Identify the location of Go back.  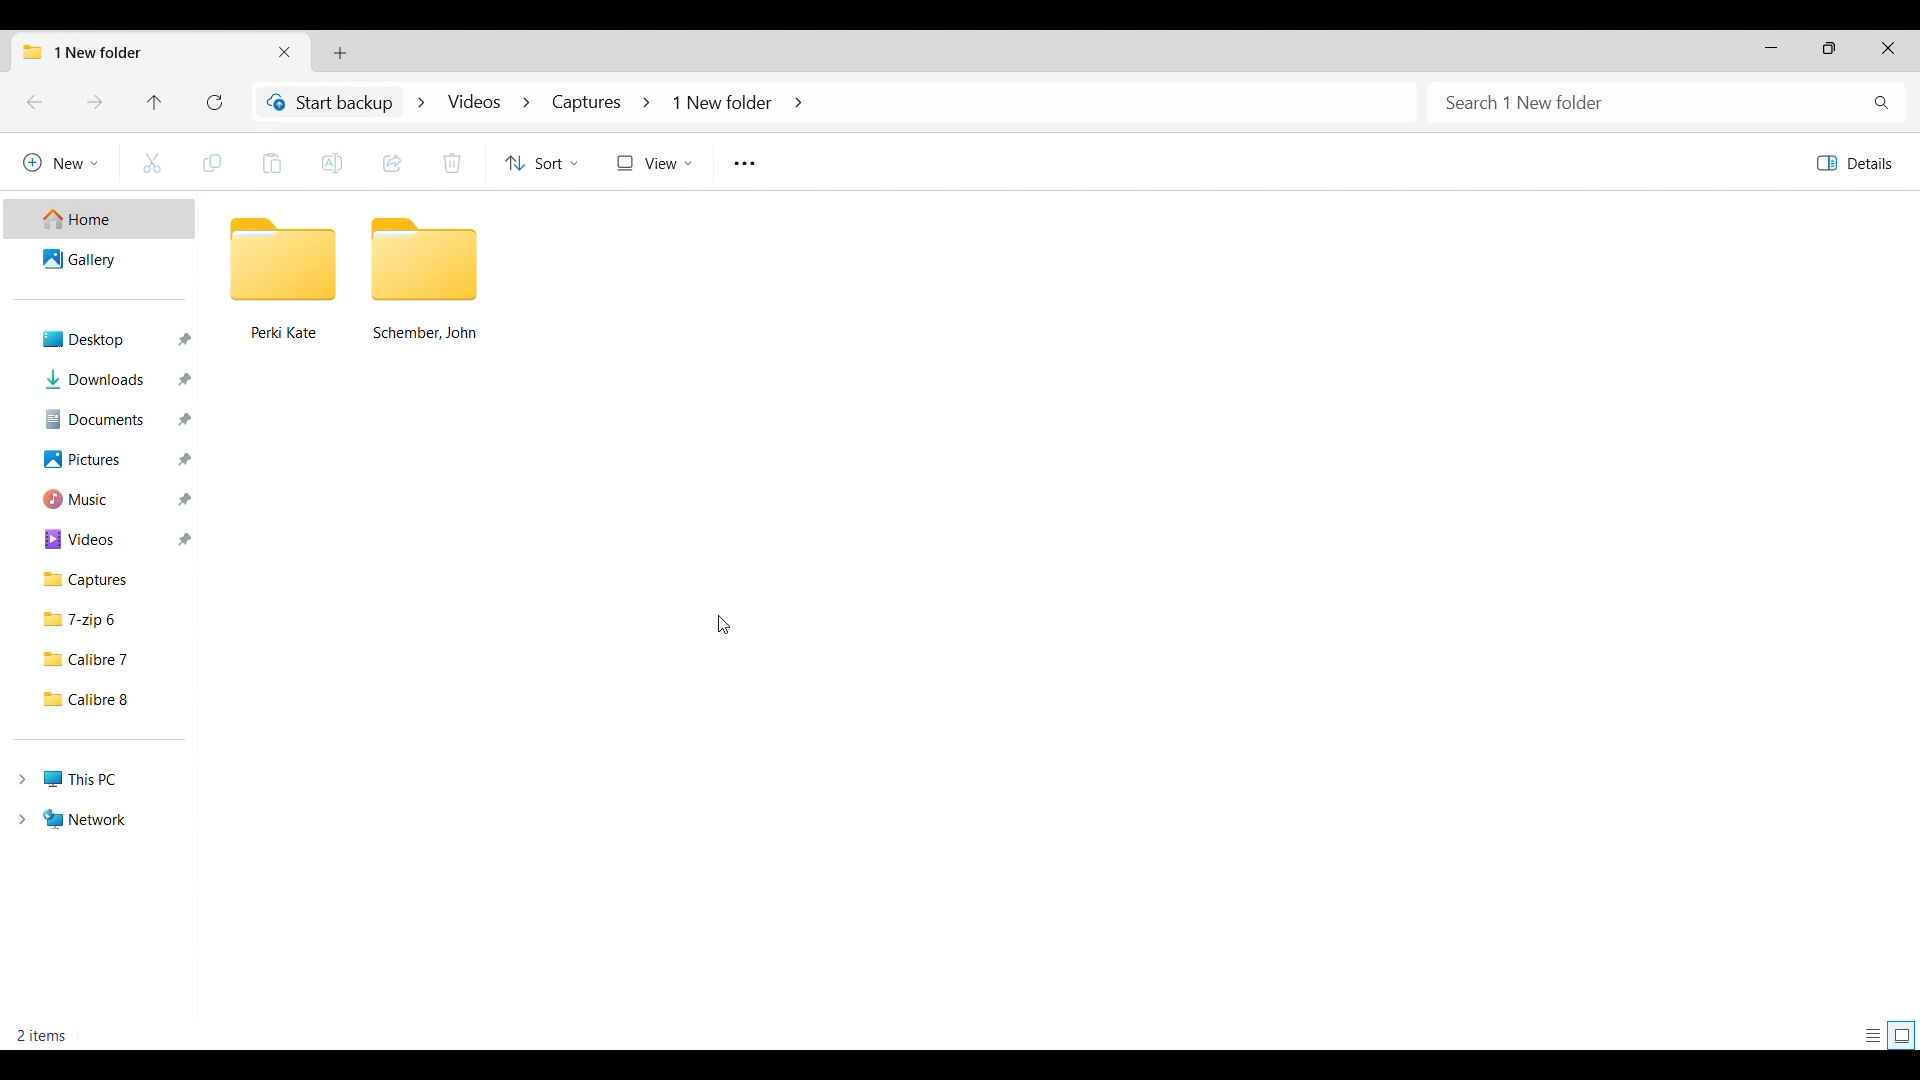
(34, 102).